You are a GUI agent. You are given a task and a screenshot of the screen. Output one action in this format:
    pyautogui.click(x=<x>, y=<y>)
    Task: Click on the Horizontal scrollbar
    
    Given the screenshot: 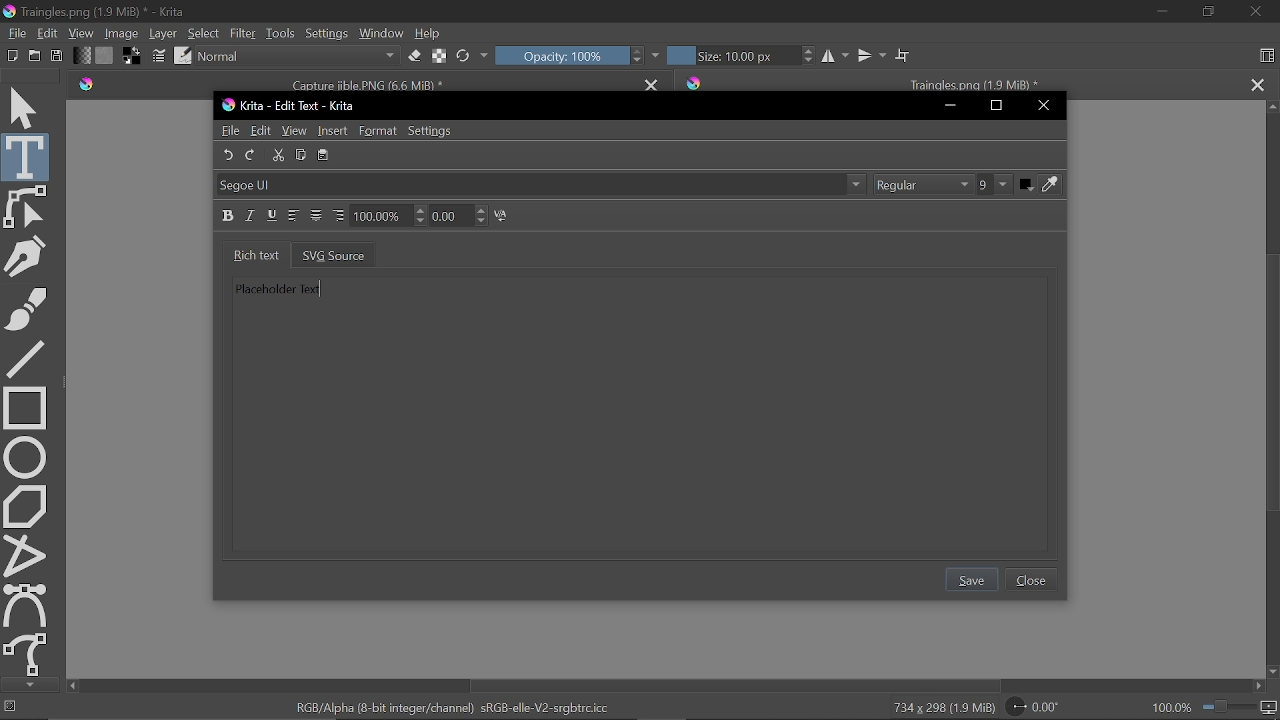 What is the action you would take?
    pyautogui.click(x=731, y=683)
    